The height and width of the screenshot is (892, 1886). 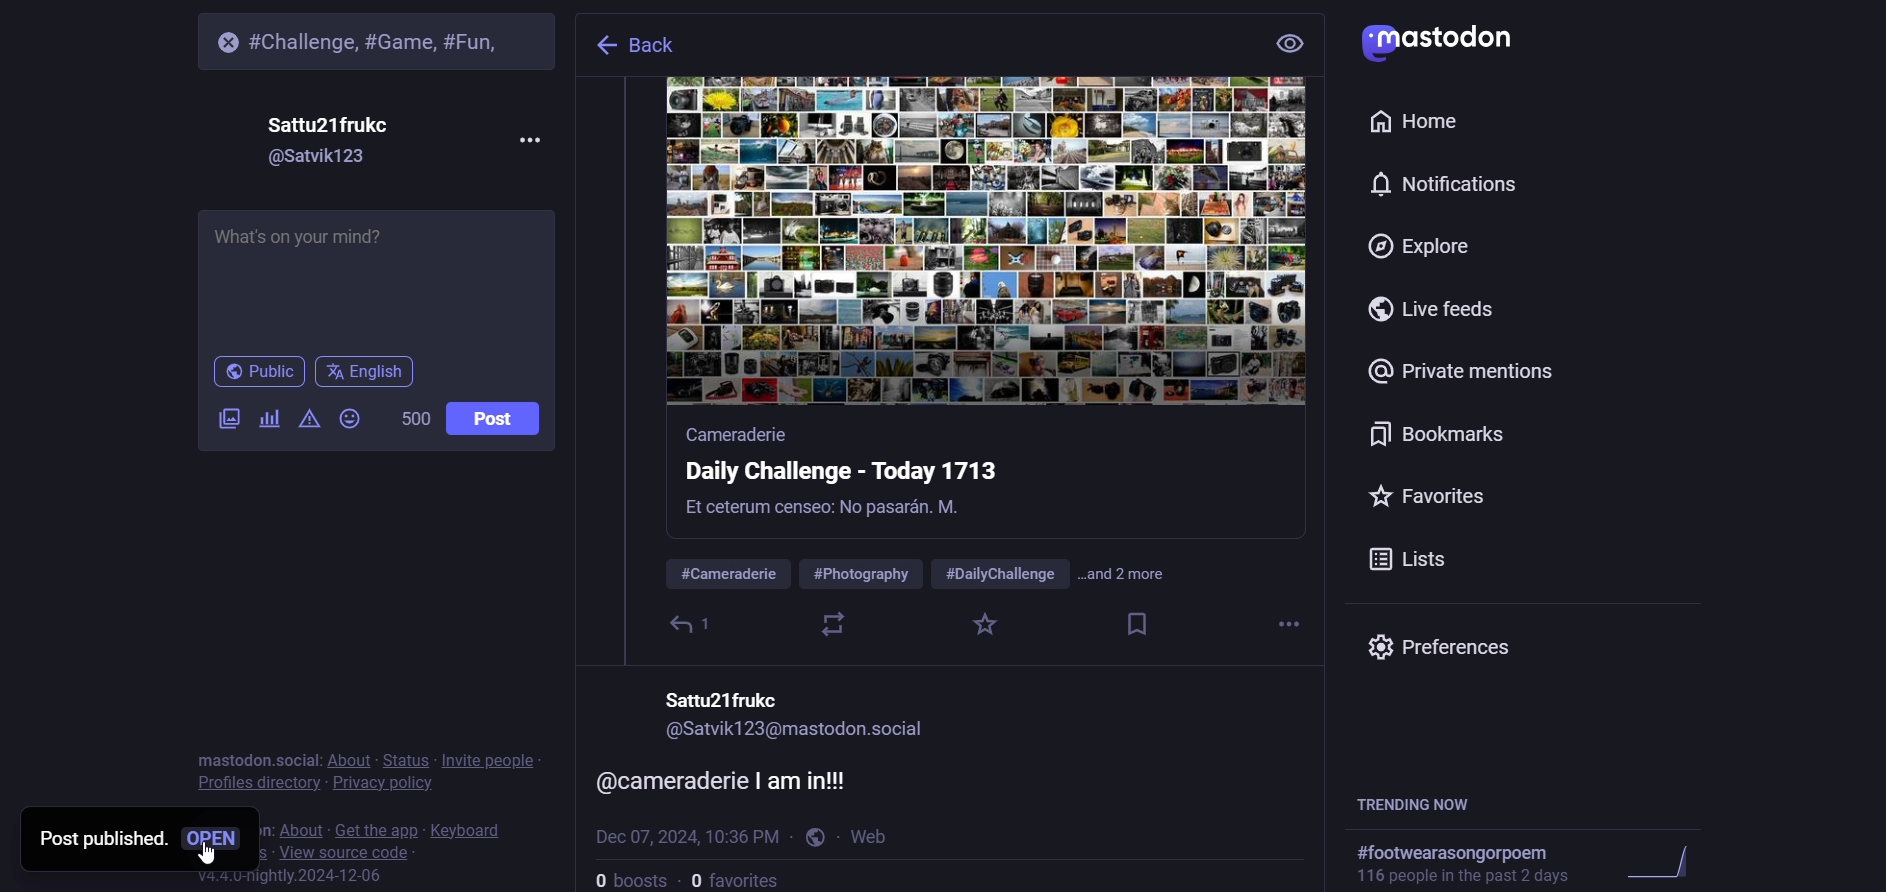 What do you see at coordinates (741, 776) in the screenshot?
I see `@cameraderie | am in!!!` at bounding box center [741, 776].